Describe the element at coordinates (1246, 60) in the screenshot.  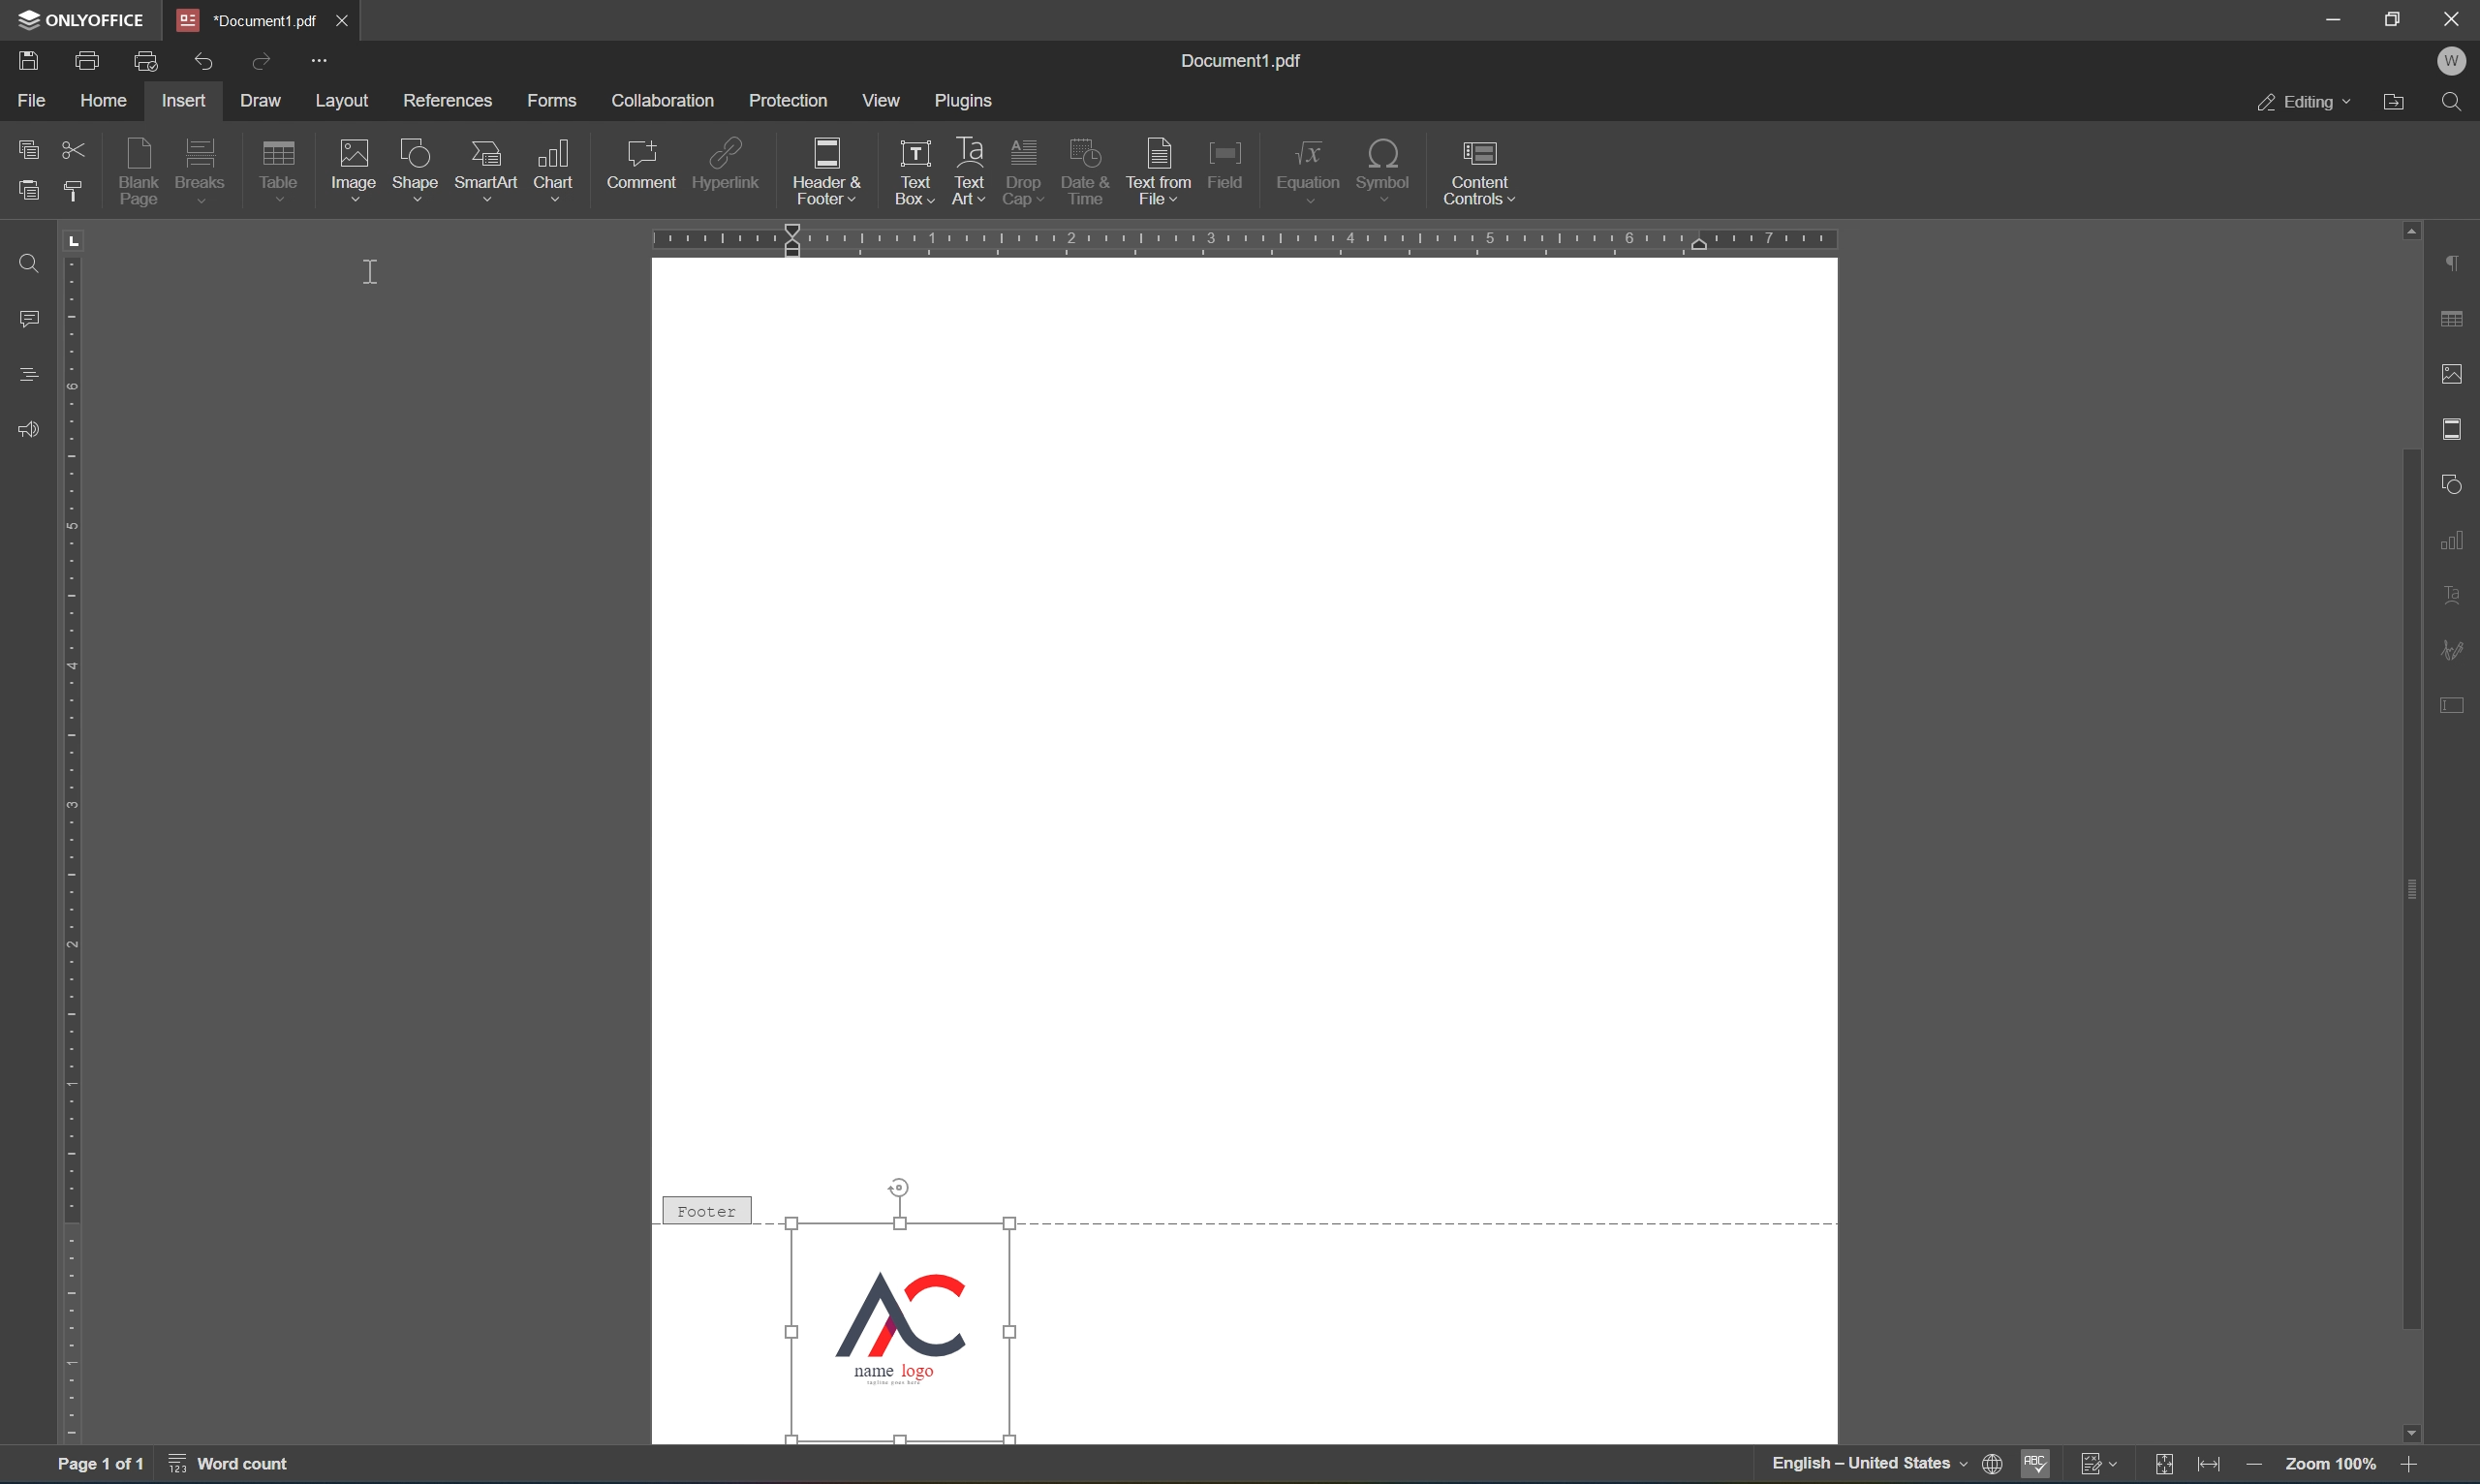
I see `document1.pdf` at that location.